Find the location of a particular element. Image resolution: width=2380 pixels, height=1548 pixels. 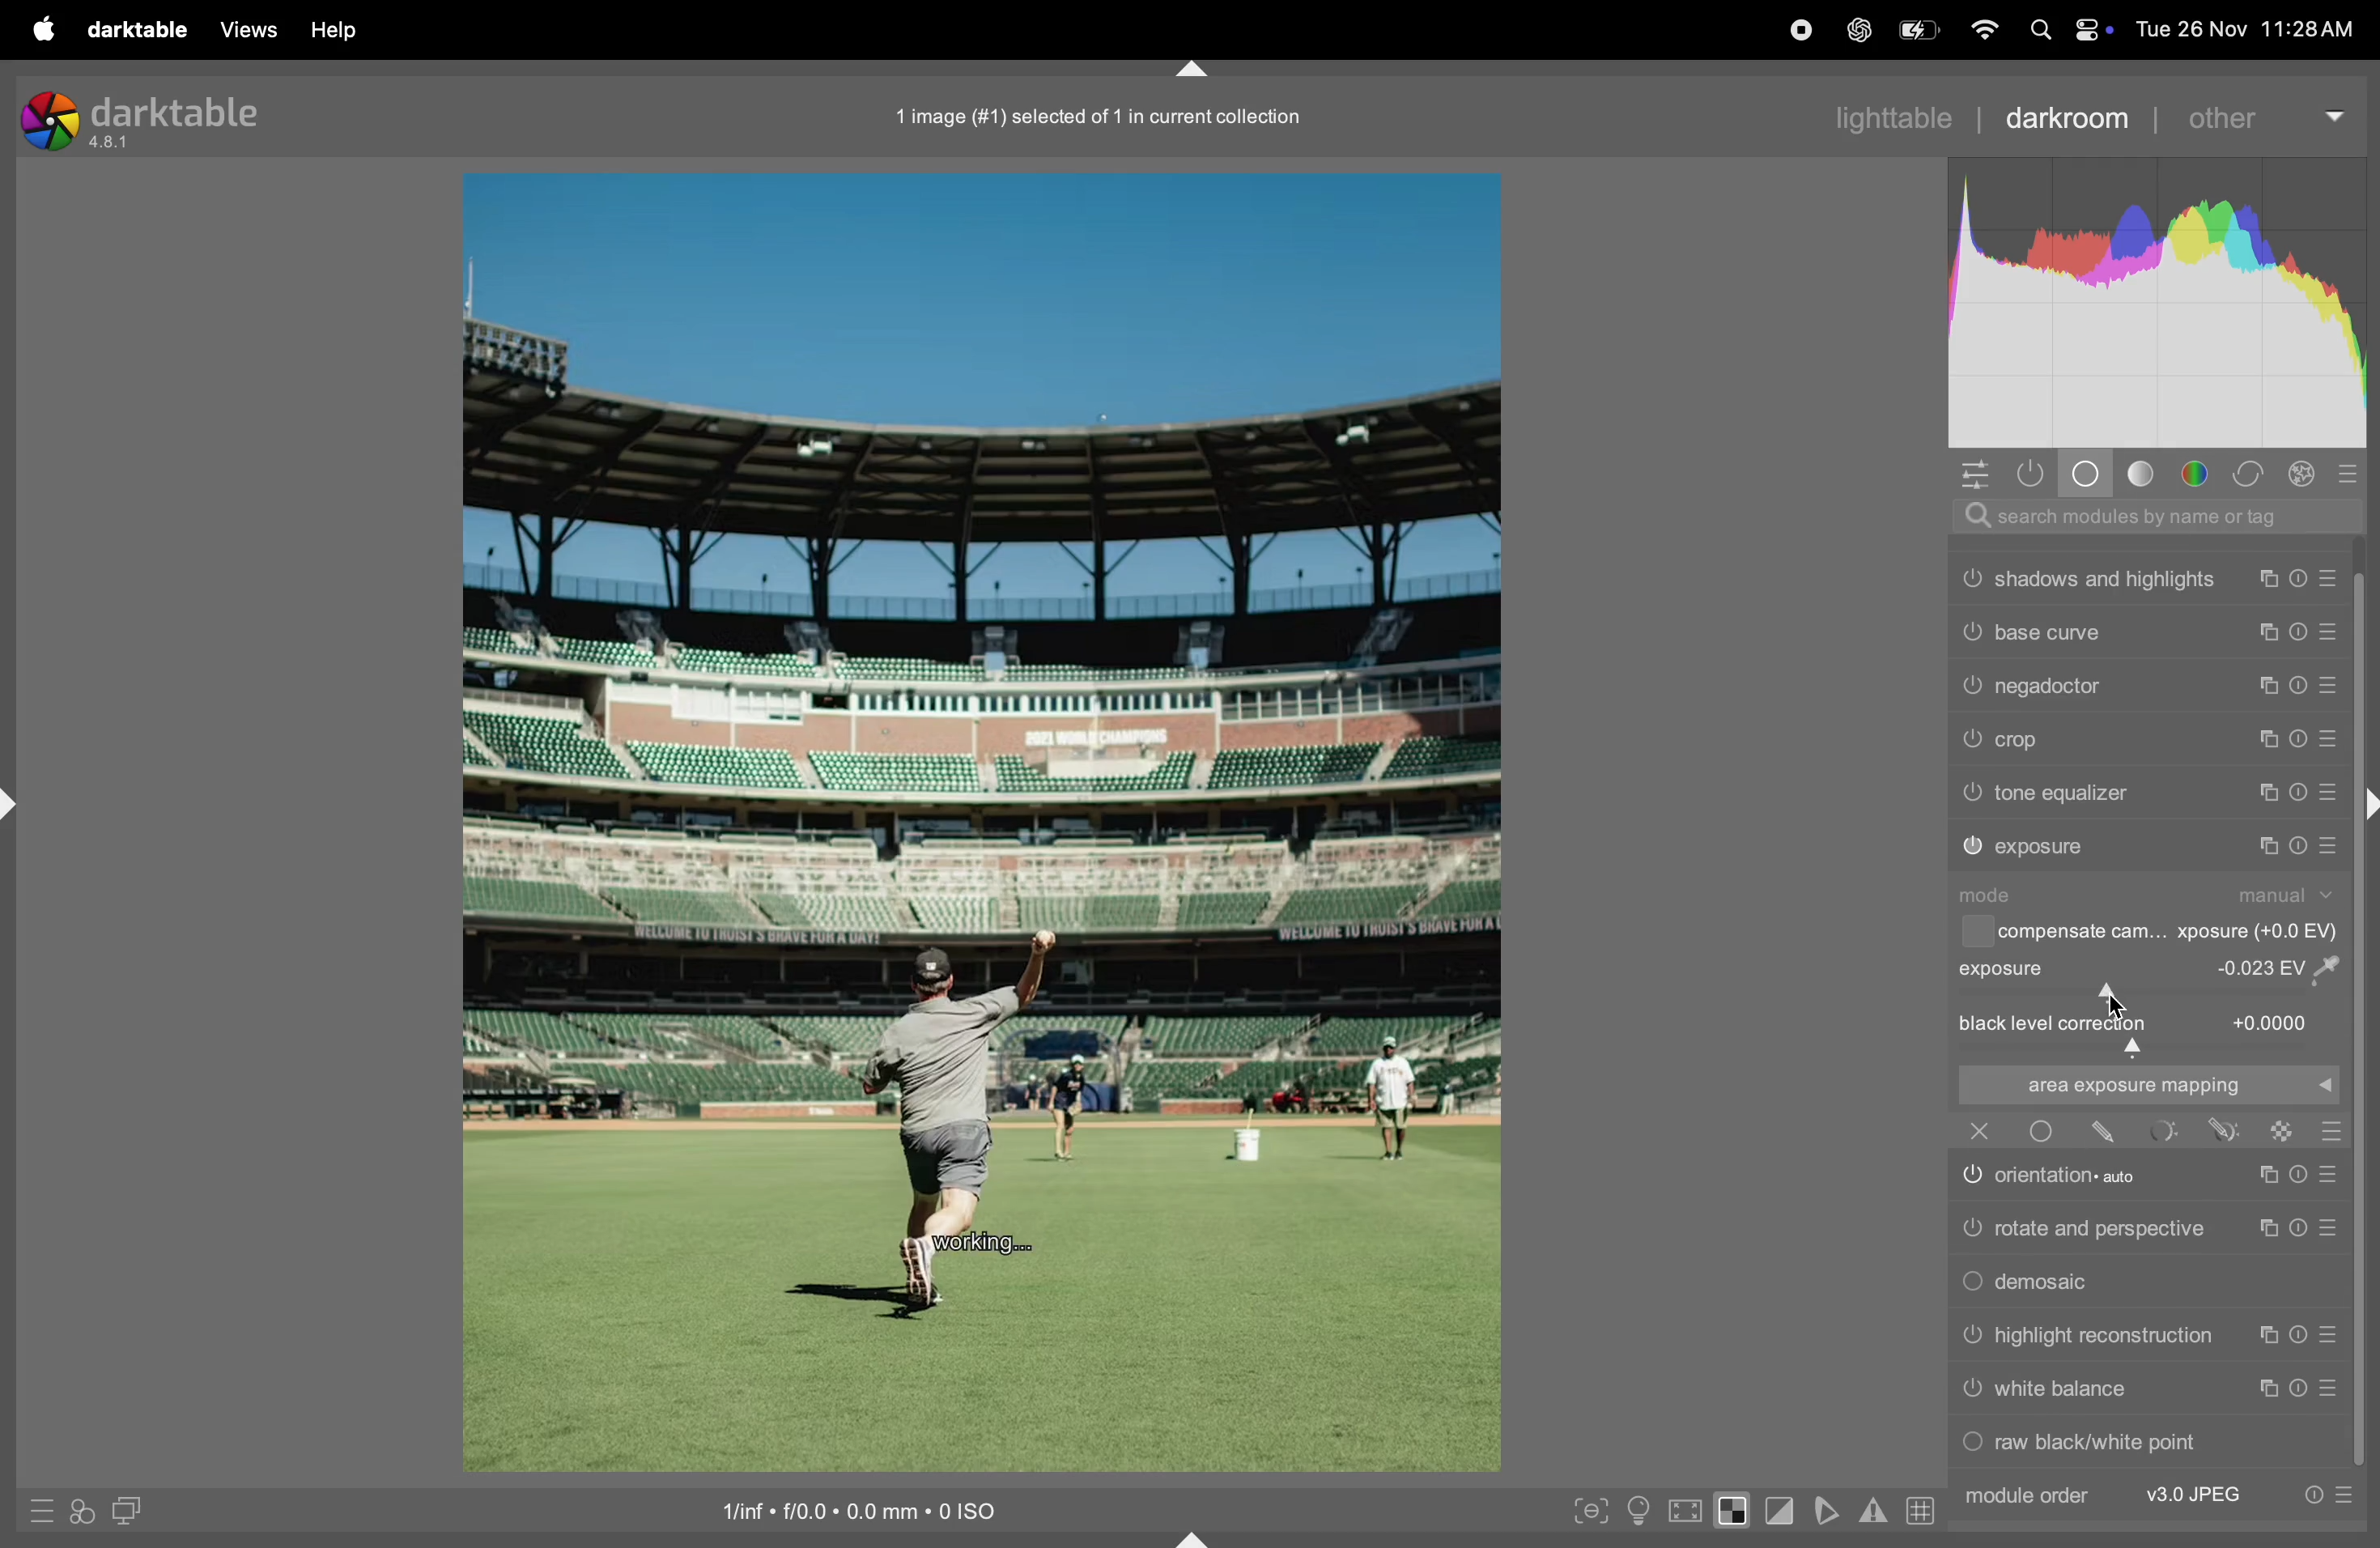

reset Preset is located at coordinates (2296, 1228).